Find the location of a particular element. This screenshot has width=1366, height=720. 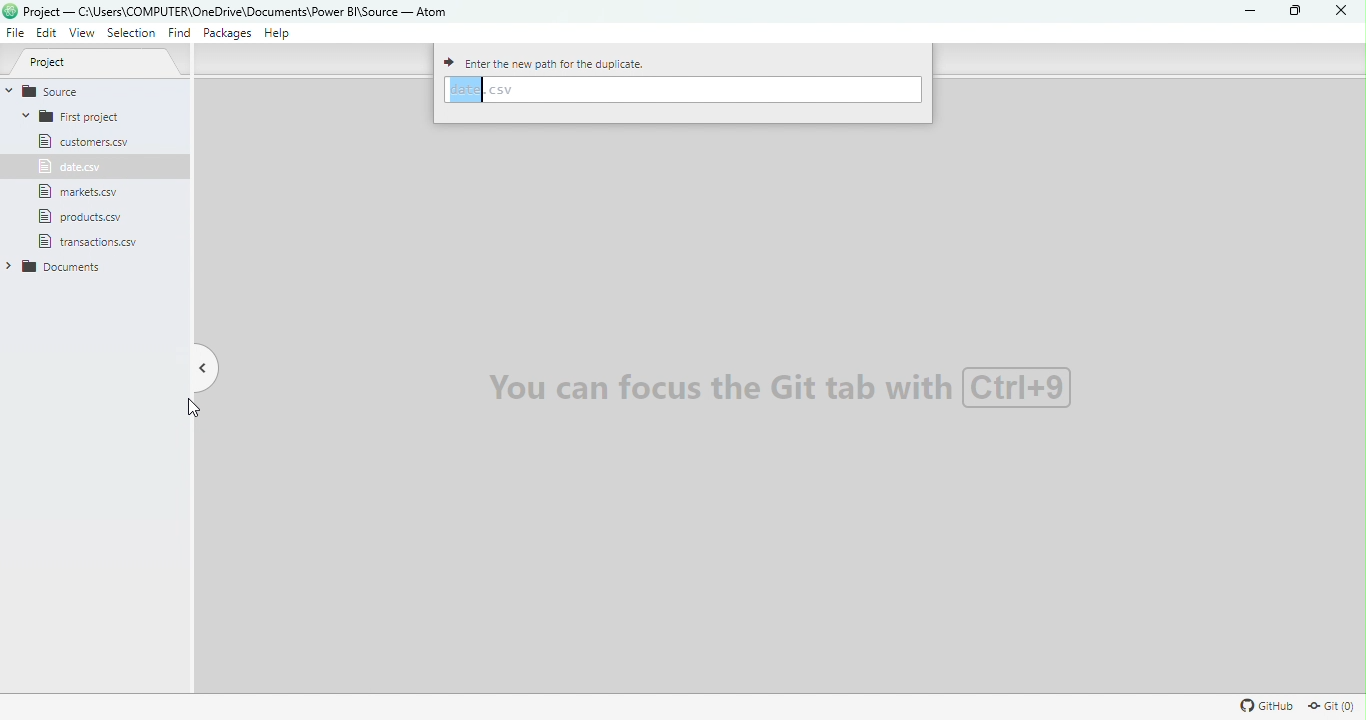

Git repository is located at coordinates (1333, 705).